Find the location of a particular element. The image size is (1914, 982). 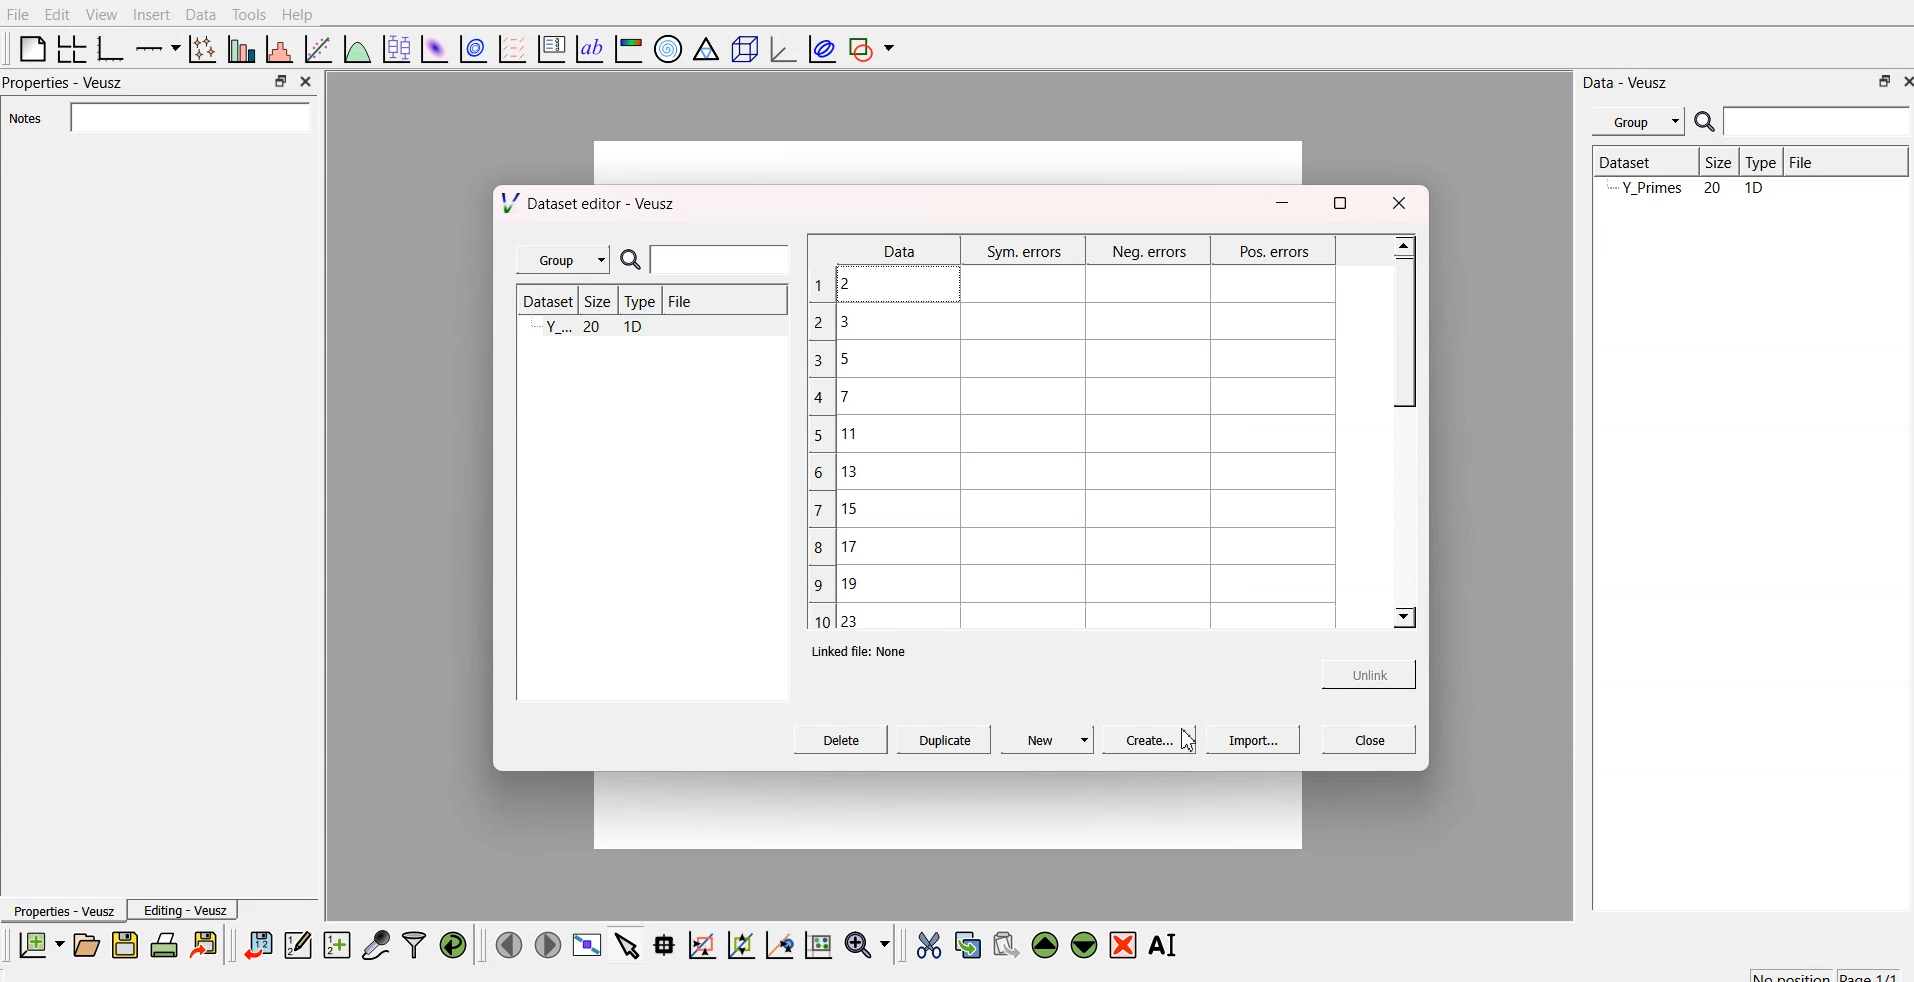

add shape to plot is located at coordinates (877, 46).